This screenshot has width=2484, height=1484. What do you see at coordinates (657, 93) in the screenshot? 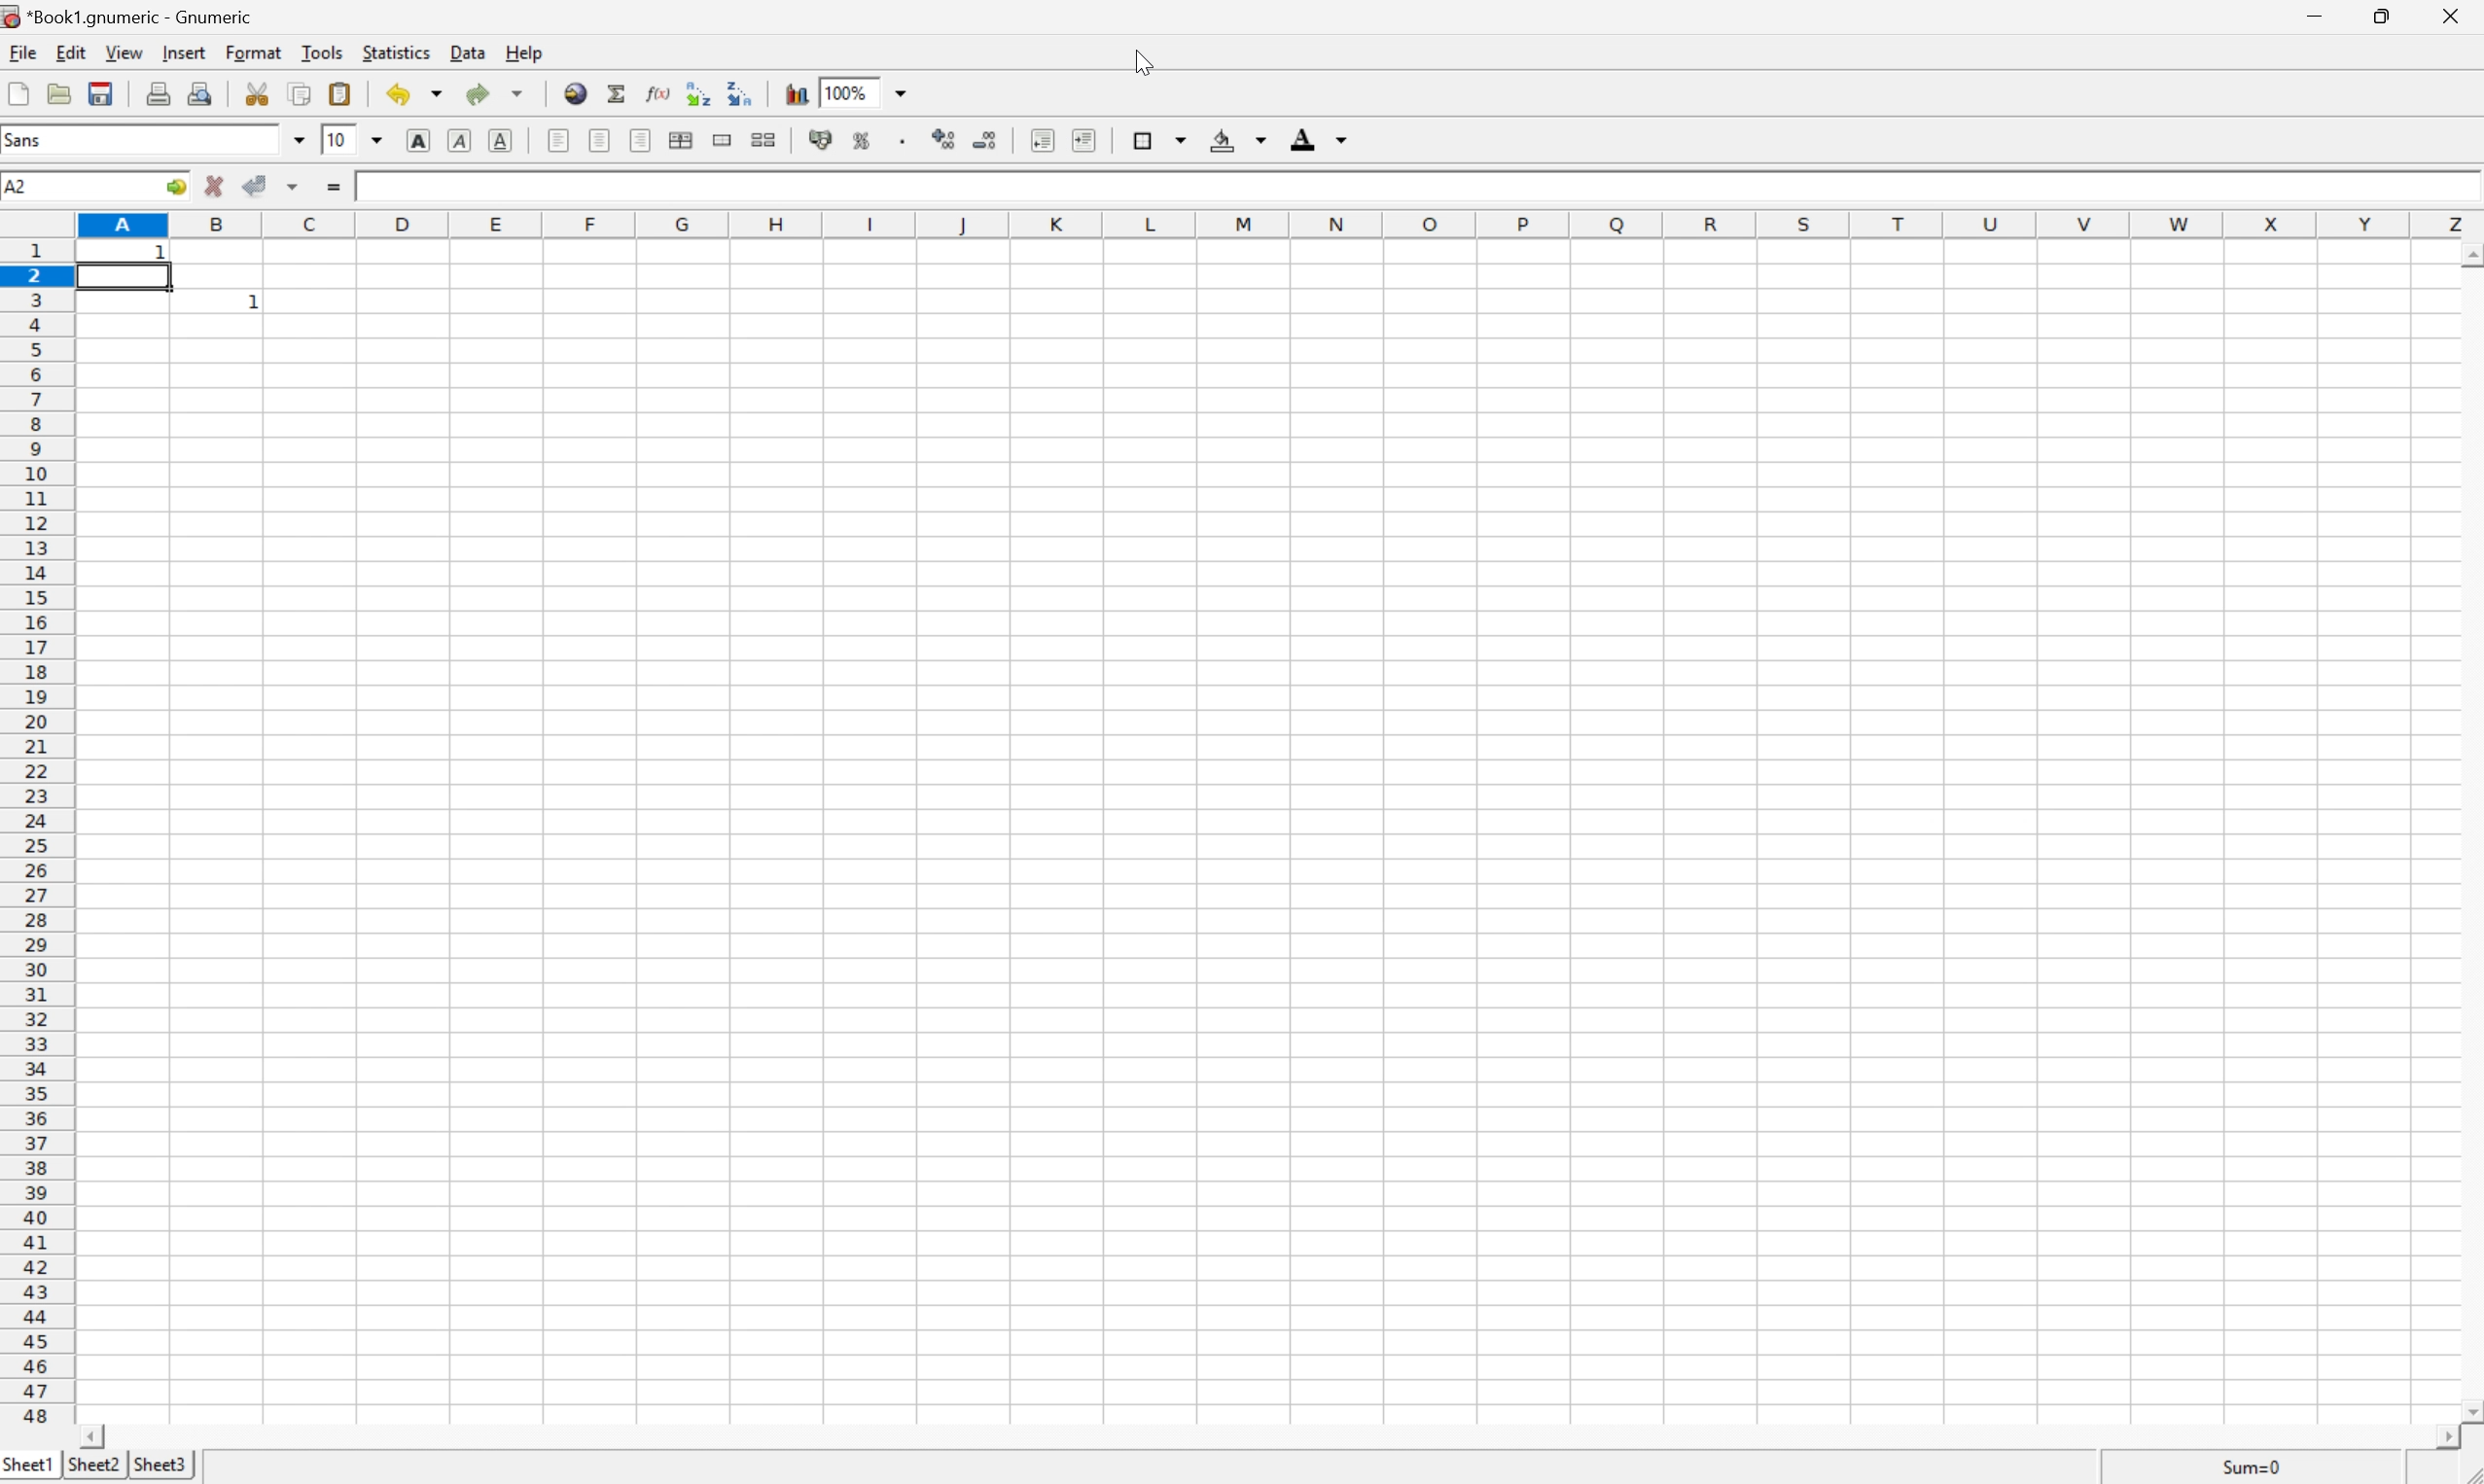
I see `edit function in current cell` at bounding box center [657, 93].